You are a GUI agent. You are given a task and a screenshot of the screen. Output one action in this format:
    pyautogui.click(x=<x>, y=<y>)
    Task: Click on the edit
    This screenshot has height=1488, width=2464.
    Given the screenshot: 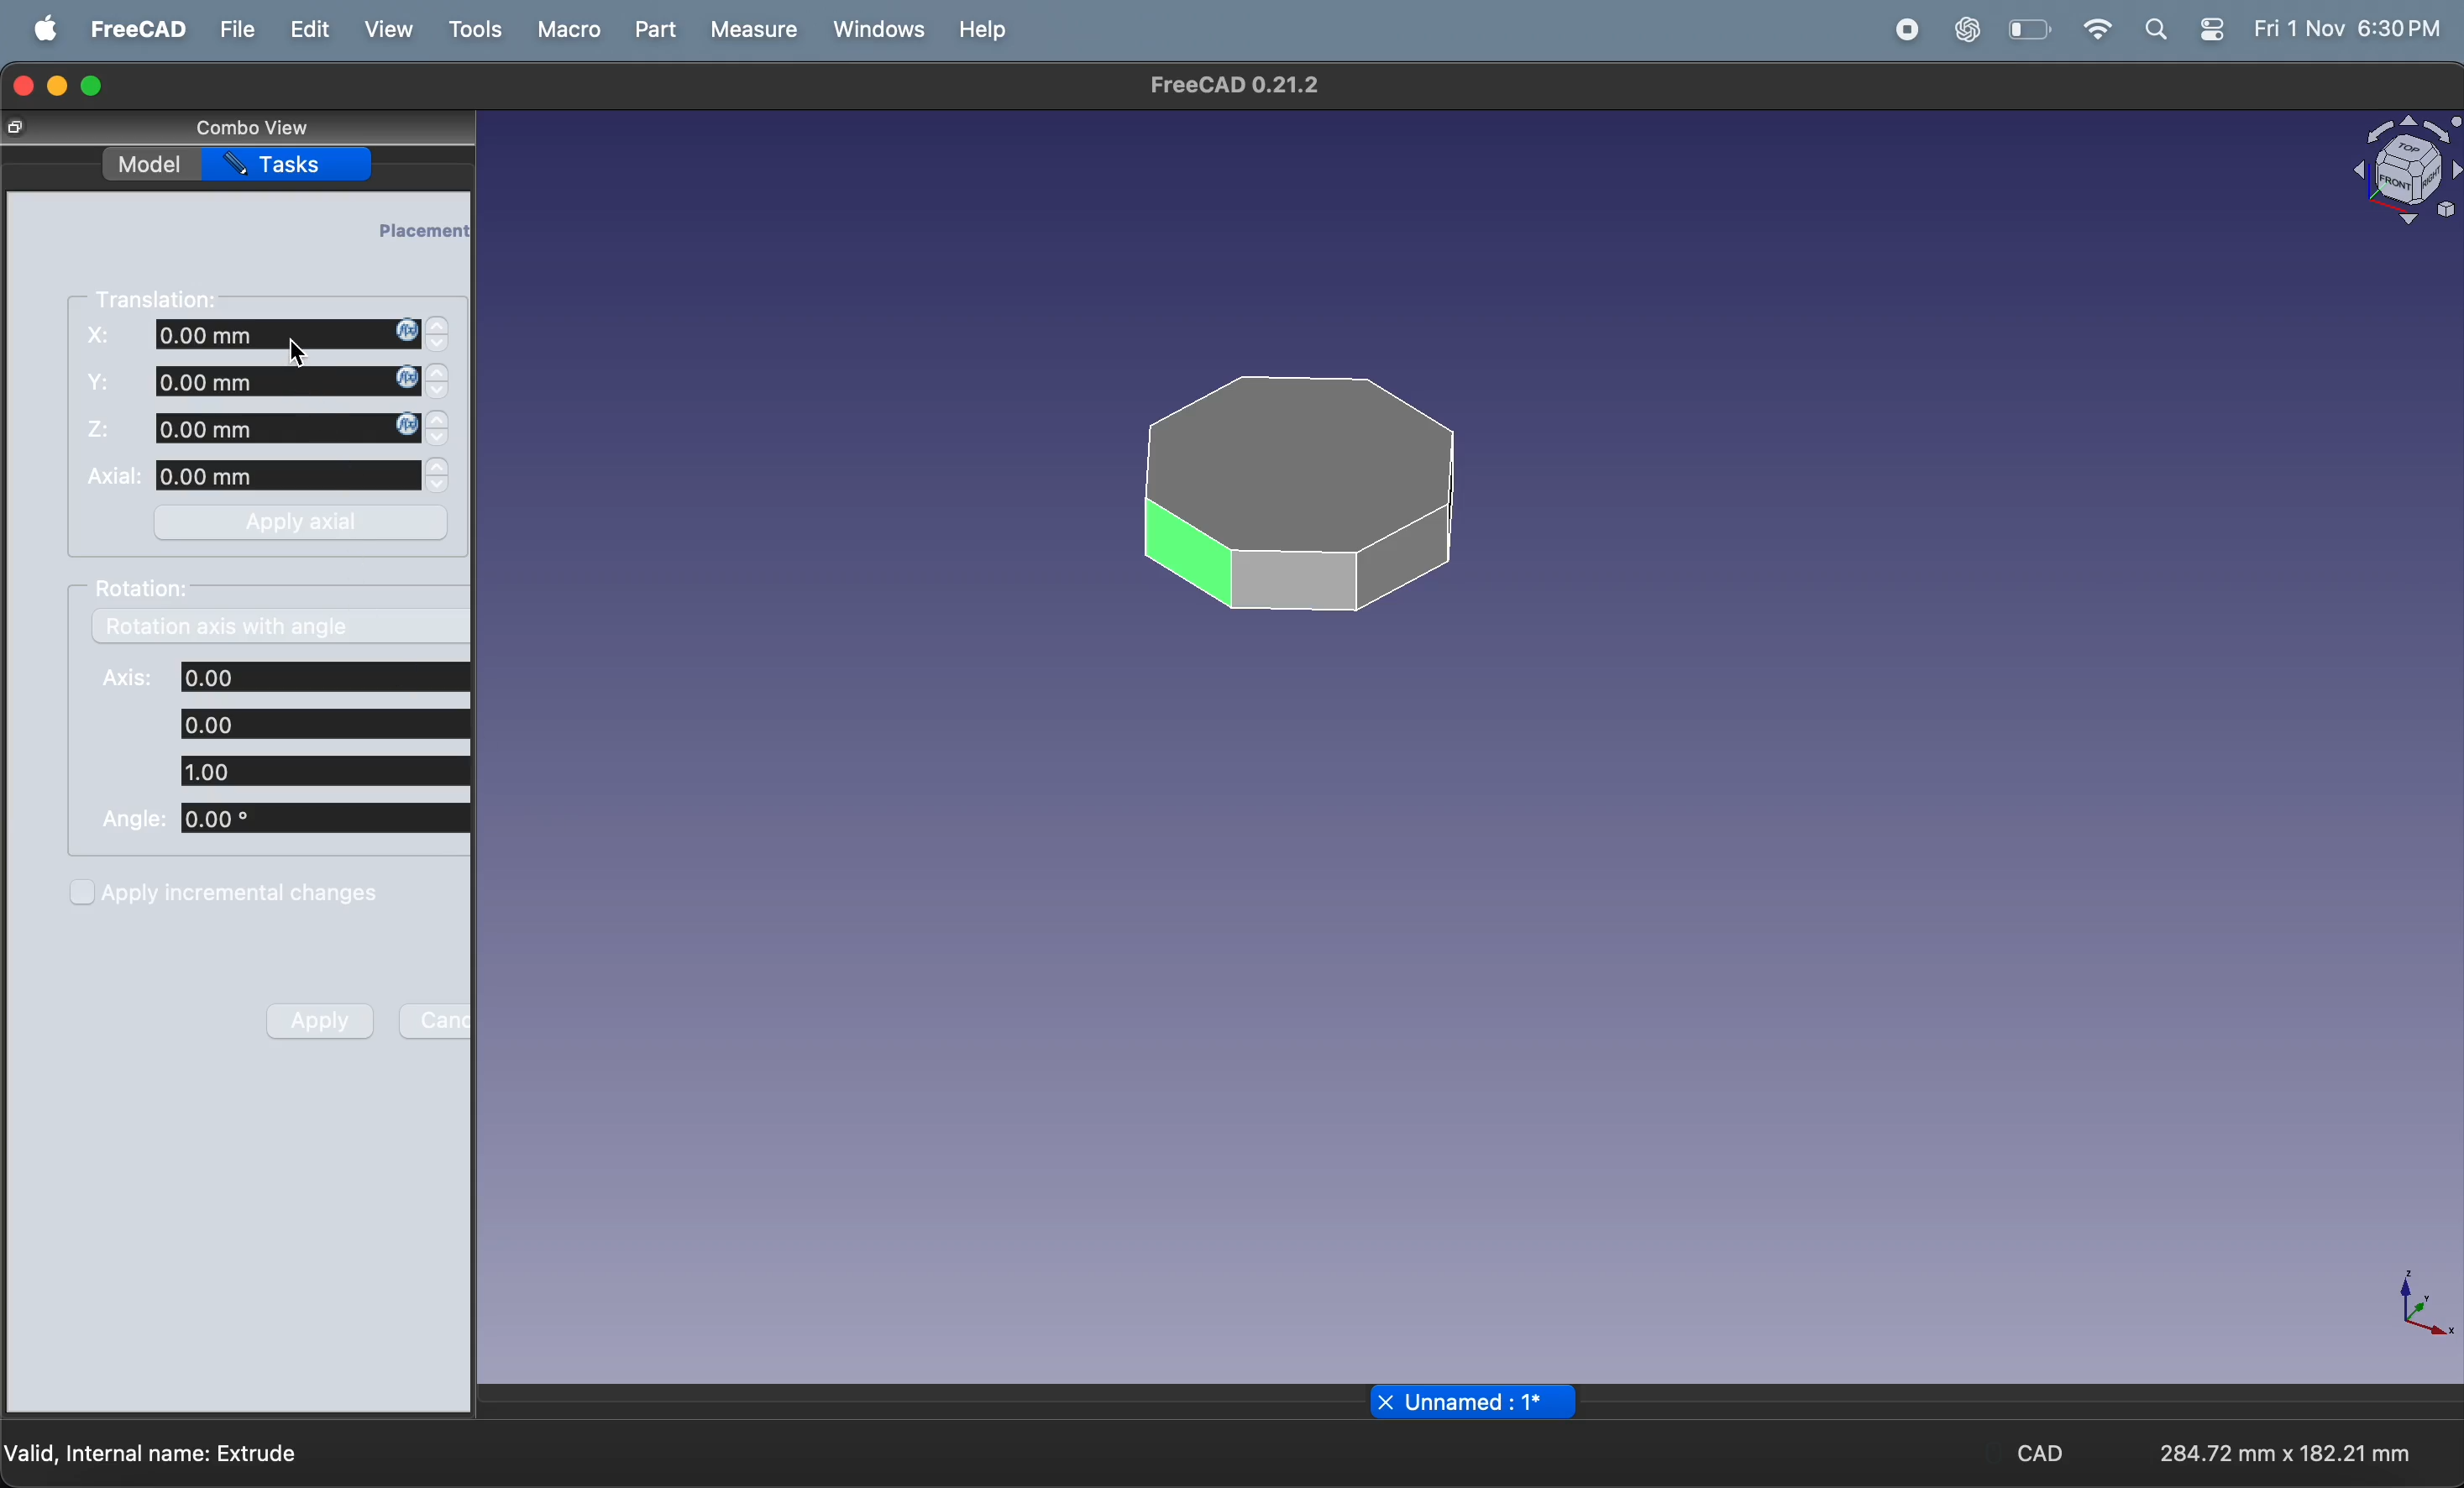 What is the action you would take?
    pyautogui.click(x=305, y=28)
    